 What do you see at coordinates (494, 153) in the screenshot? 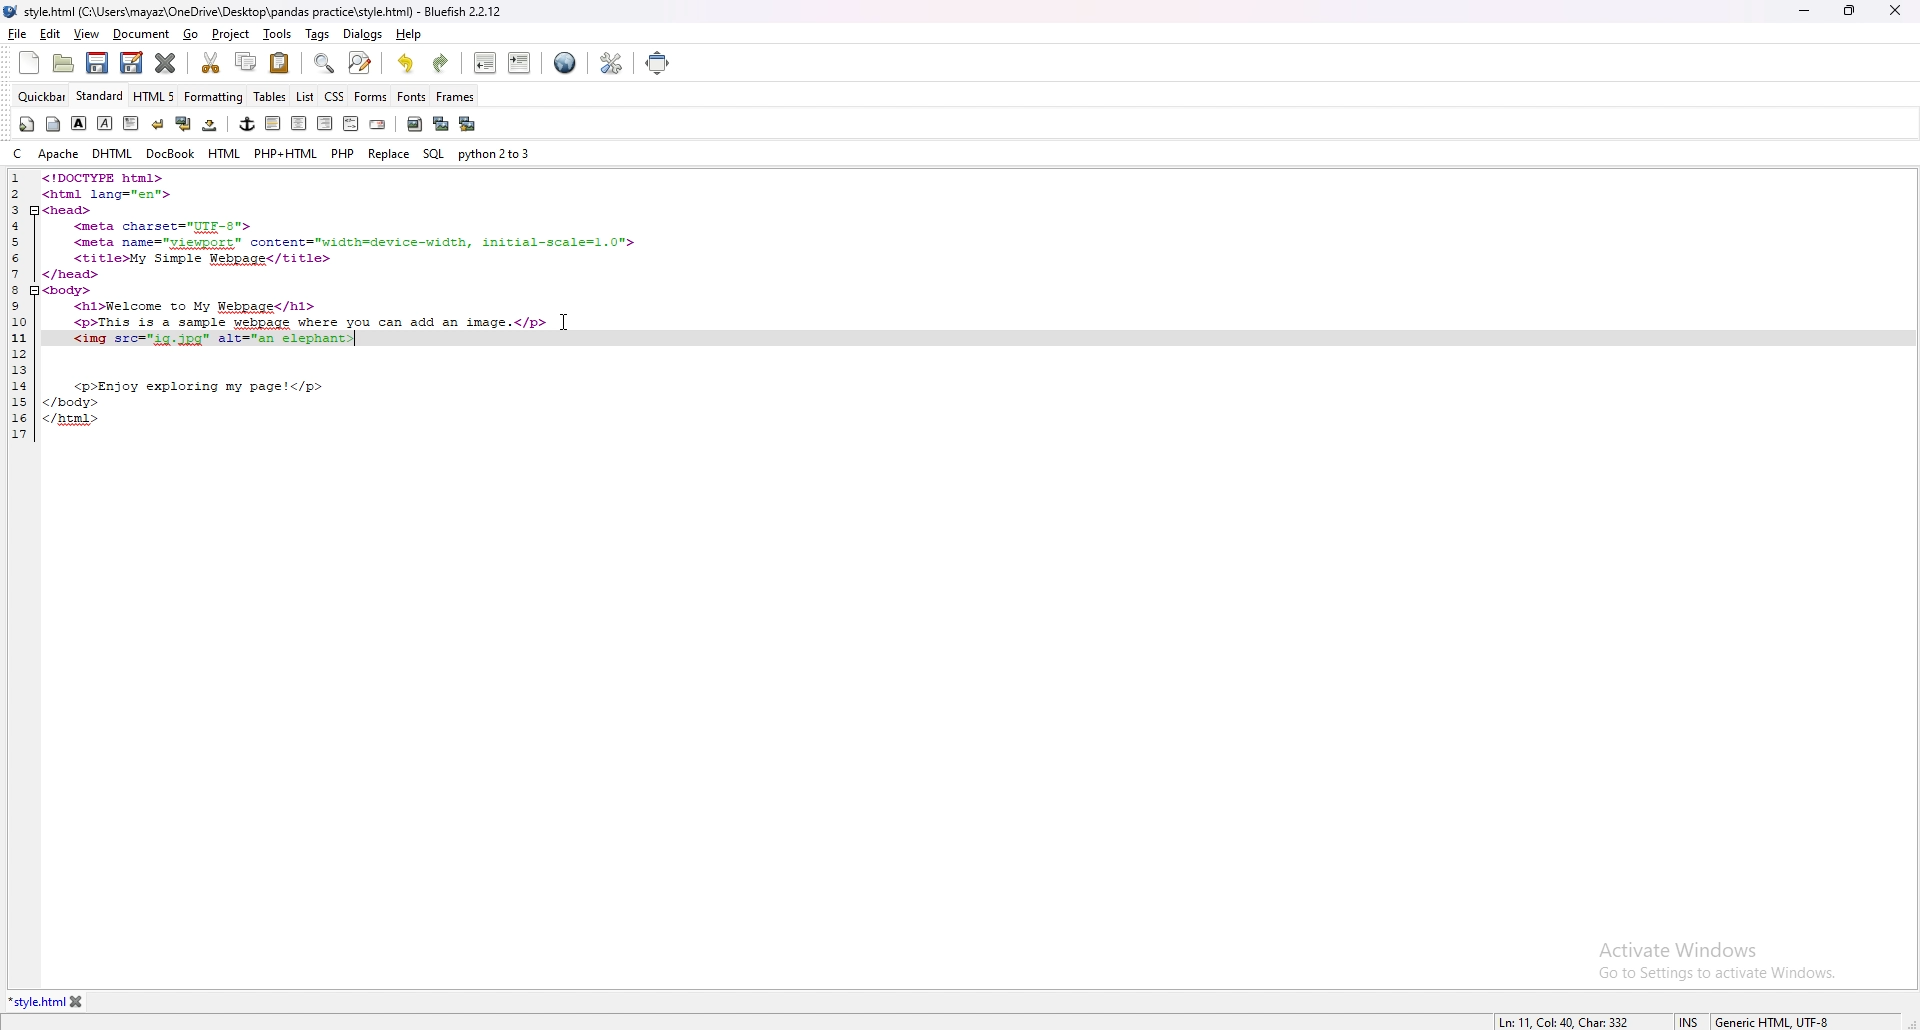
I see `python 2to3` at bounding box center [494, 153].